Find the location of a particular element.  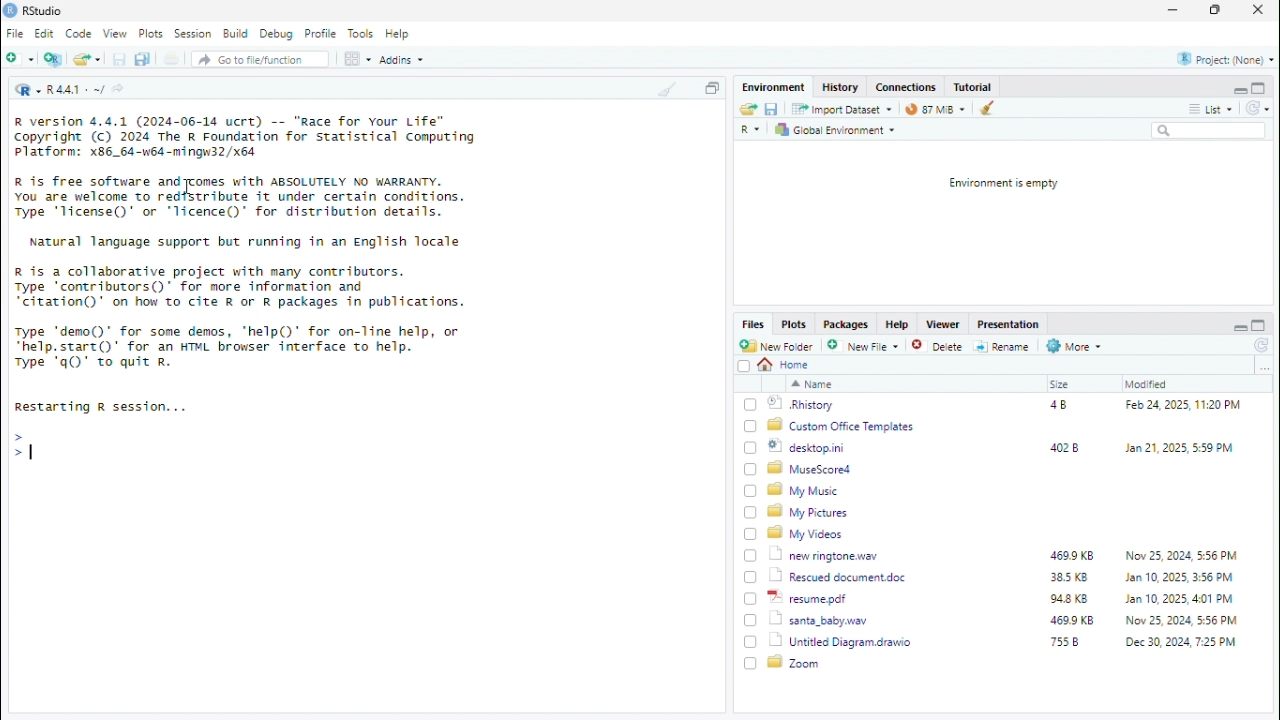

Files is located at coordinates (754, 323).